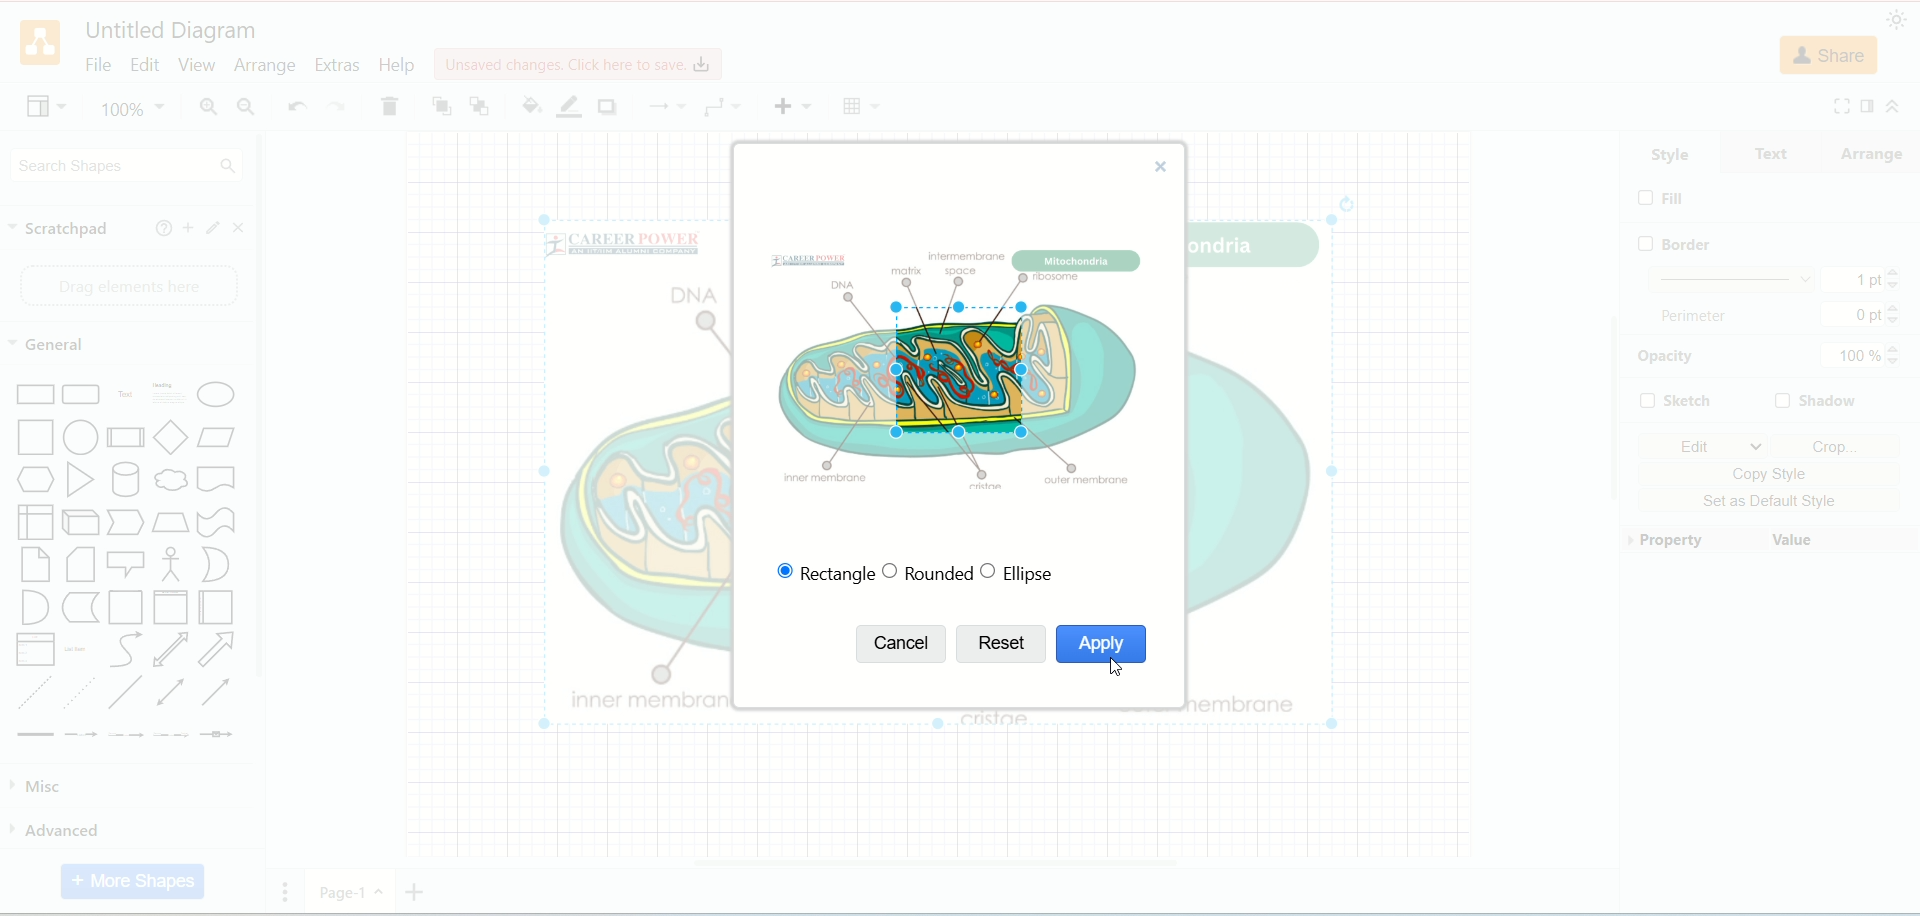  Describe the element at coordinates (173, 440) in the screenshot. I see `Diamond` at that location.